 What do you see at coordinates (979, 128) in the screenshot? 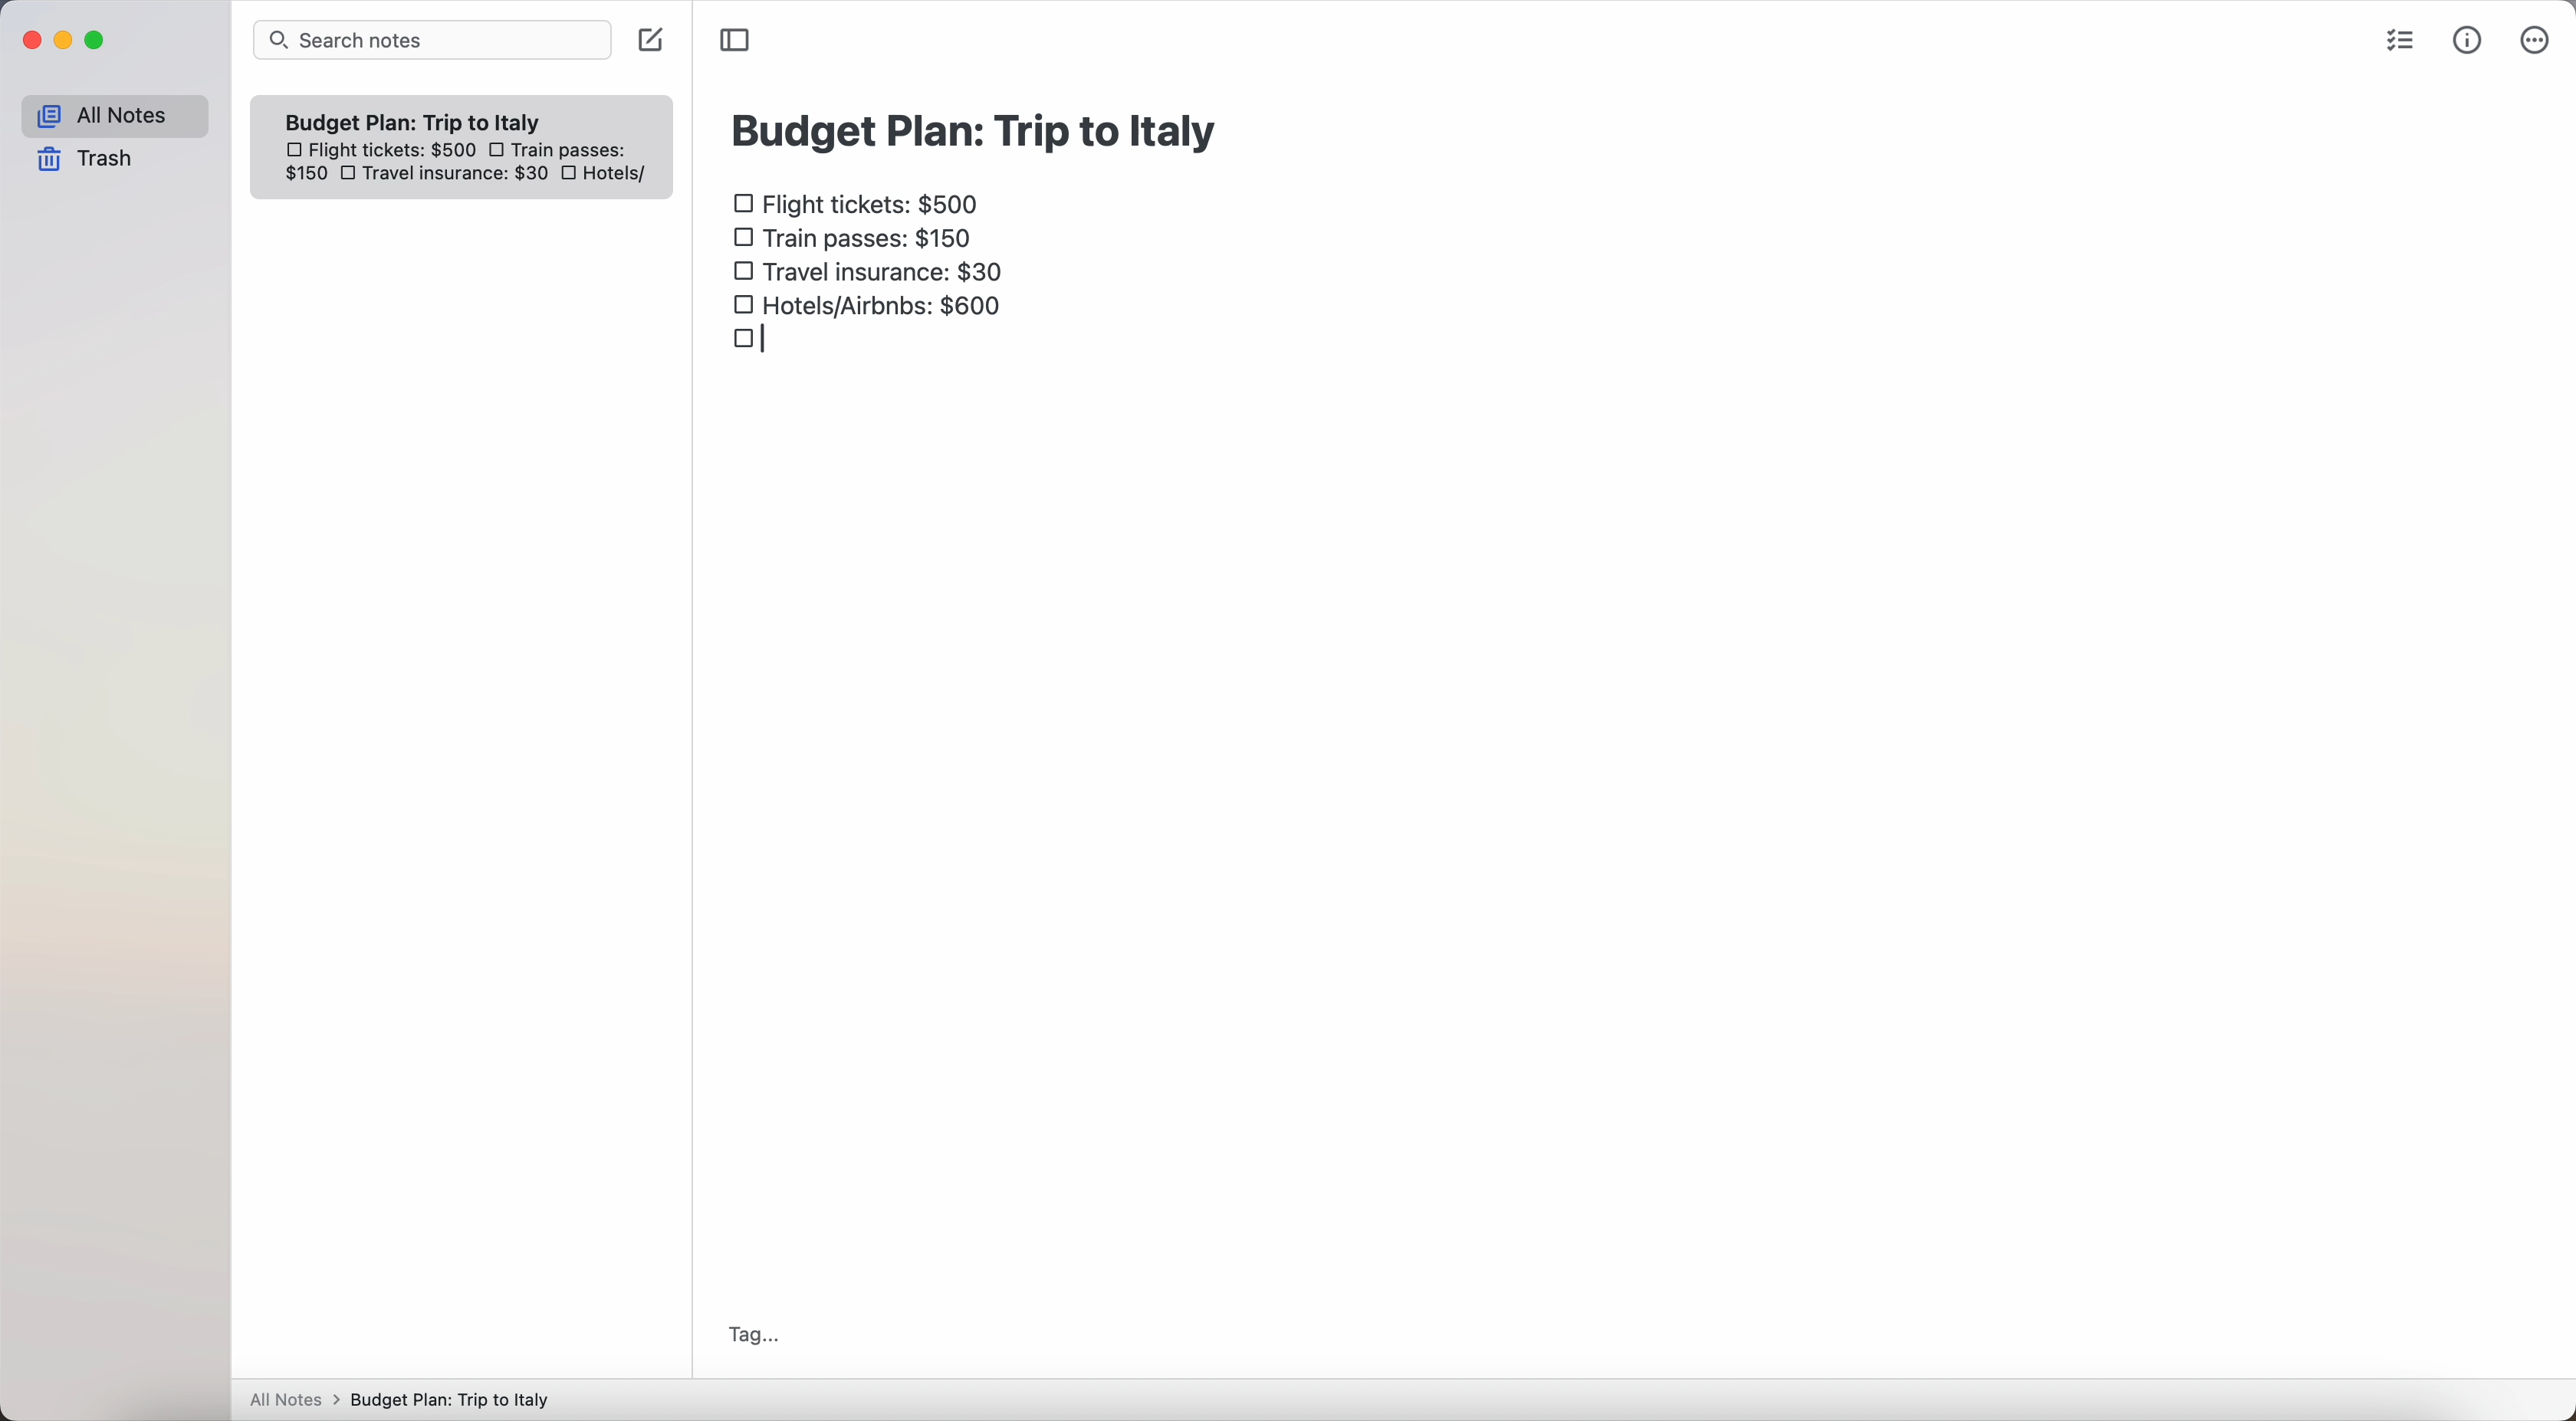
I see `budget plan: trip to Italy` at bounding box center [979, 128].